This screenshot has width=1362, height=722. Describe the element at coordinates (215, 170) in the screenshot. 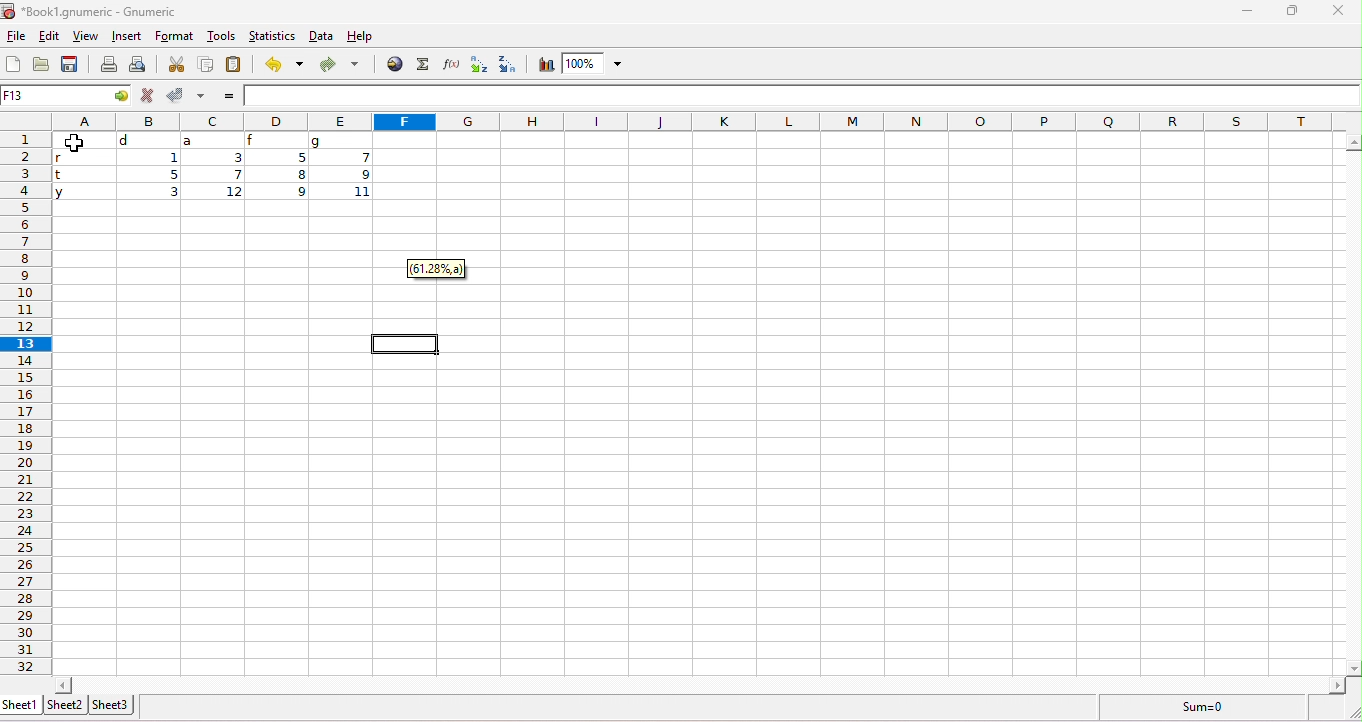

I see `cell ranges` at that location.